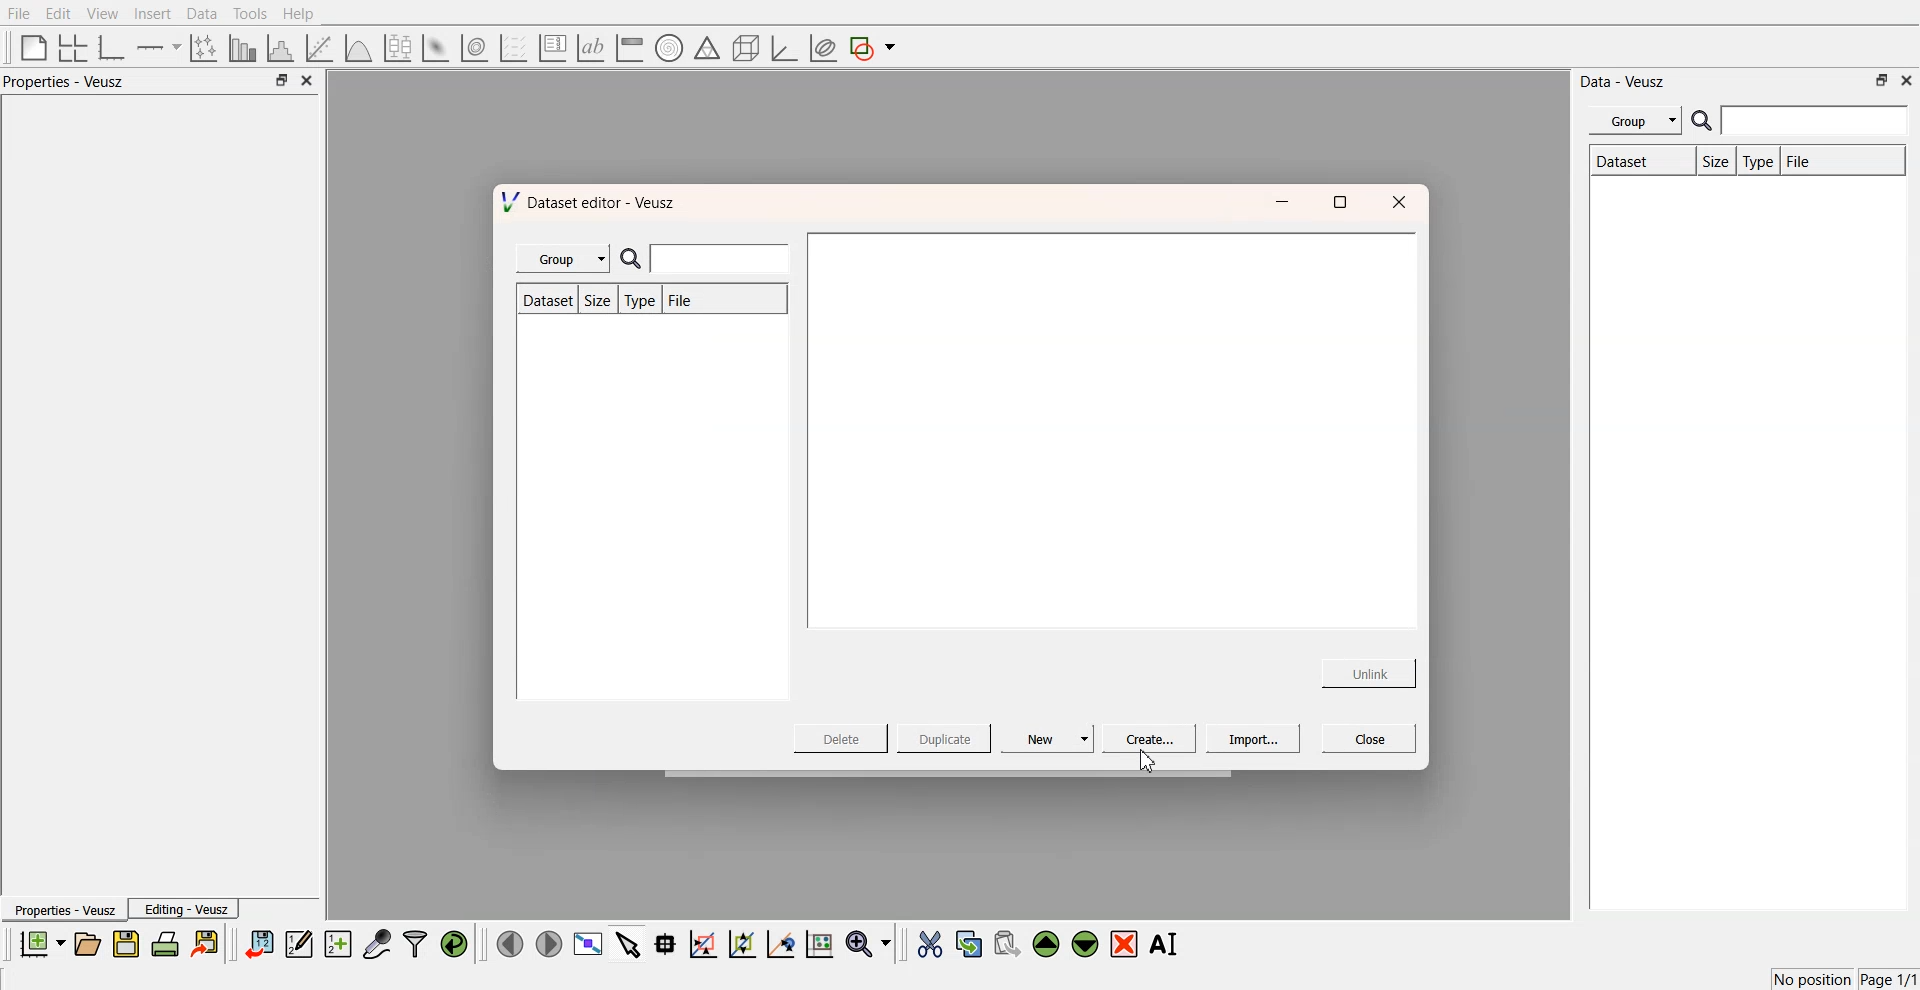  What do you see at coordinates (944, 740) in the screenshot?
I see `Duplicate` at bounding box center [944, 740].